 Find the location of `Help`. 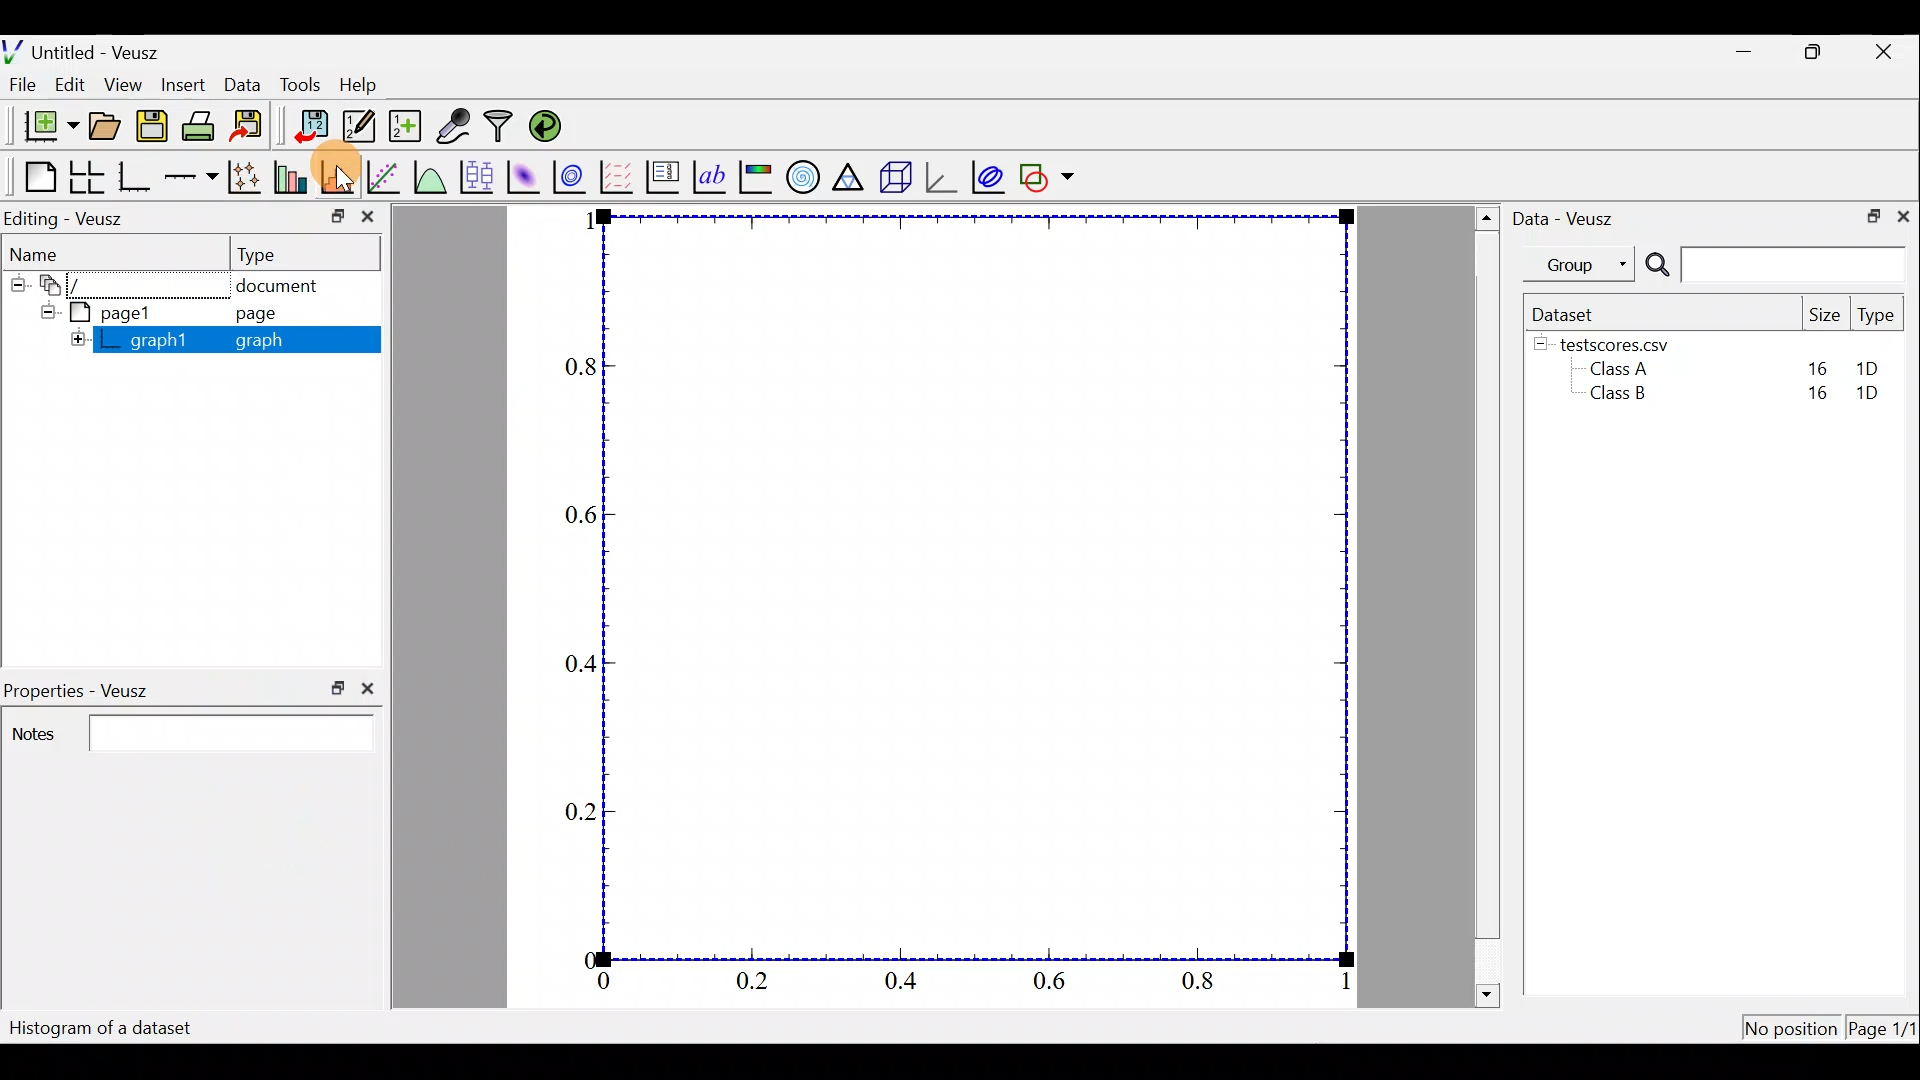

Help is located at coordinates (366, 86).